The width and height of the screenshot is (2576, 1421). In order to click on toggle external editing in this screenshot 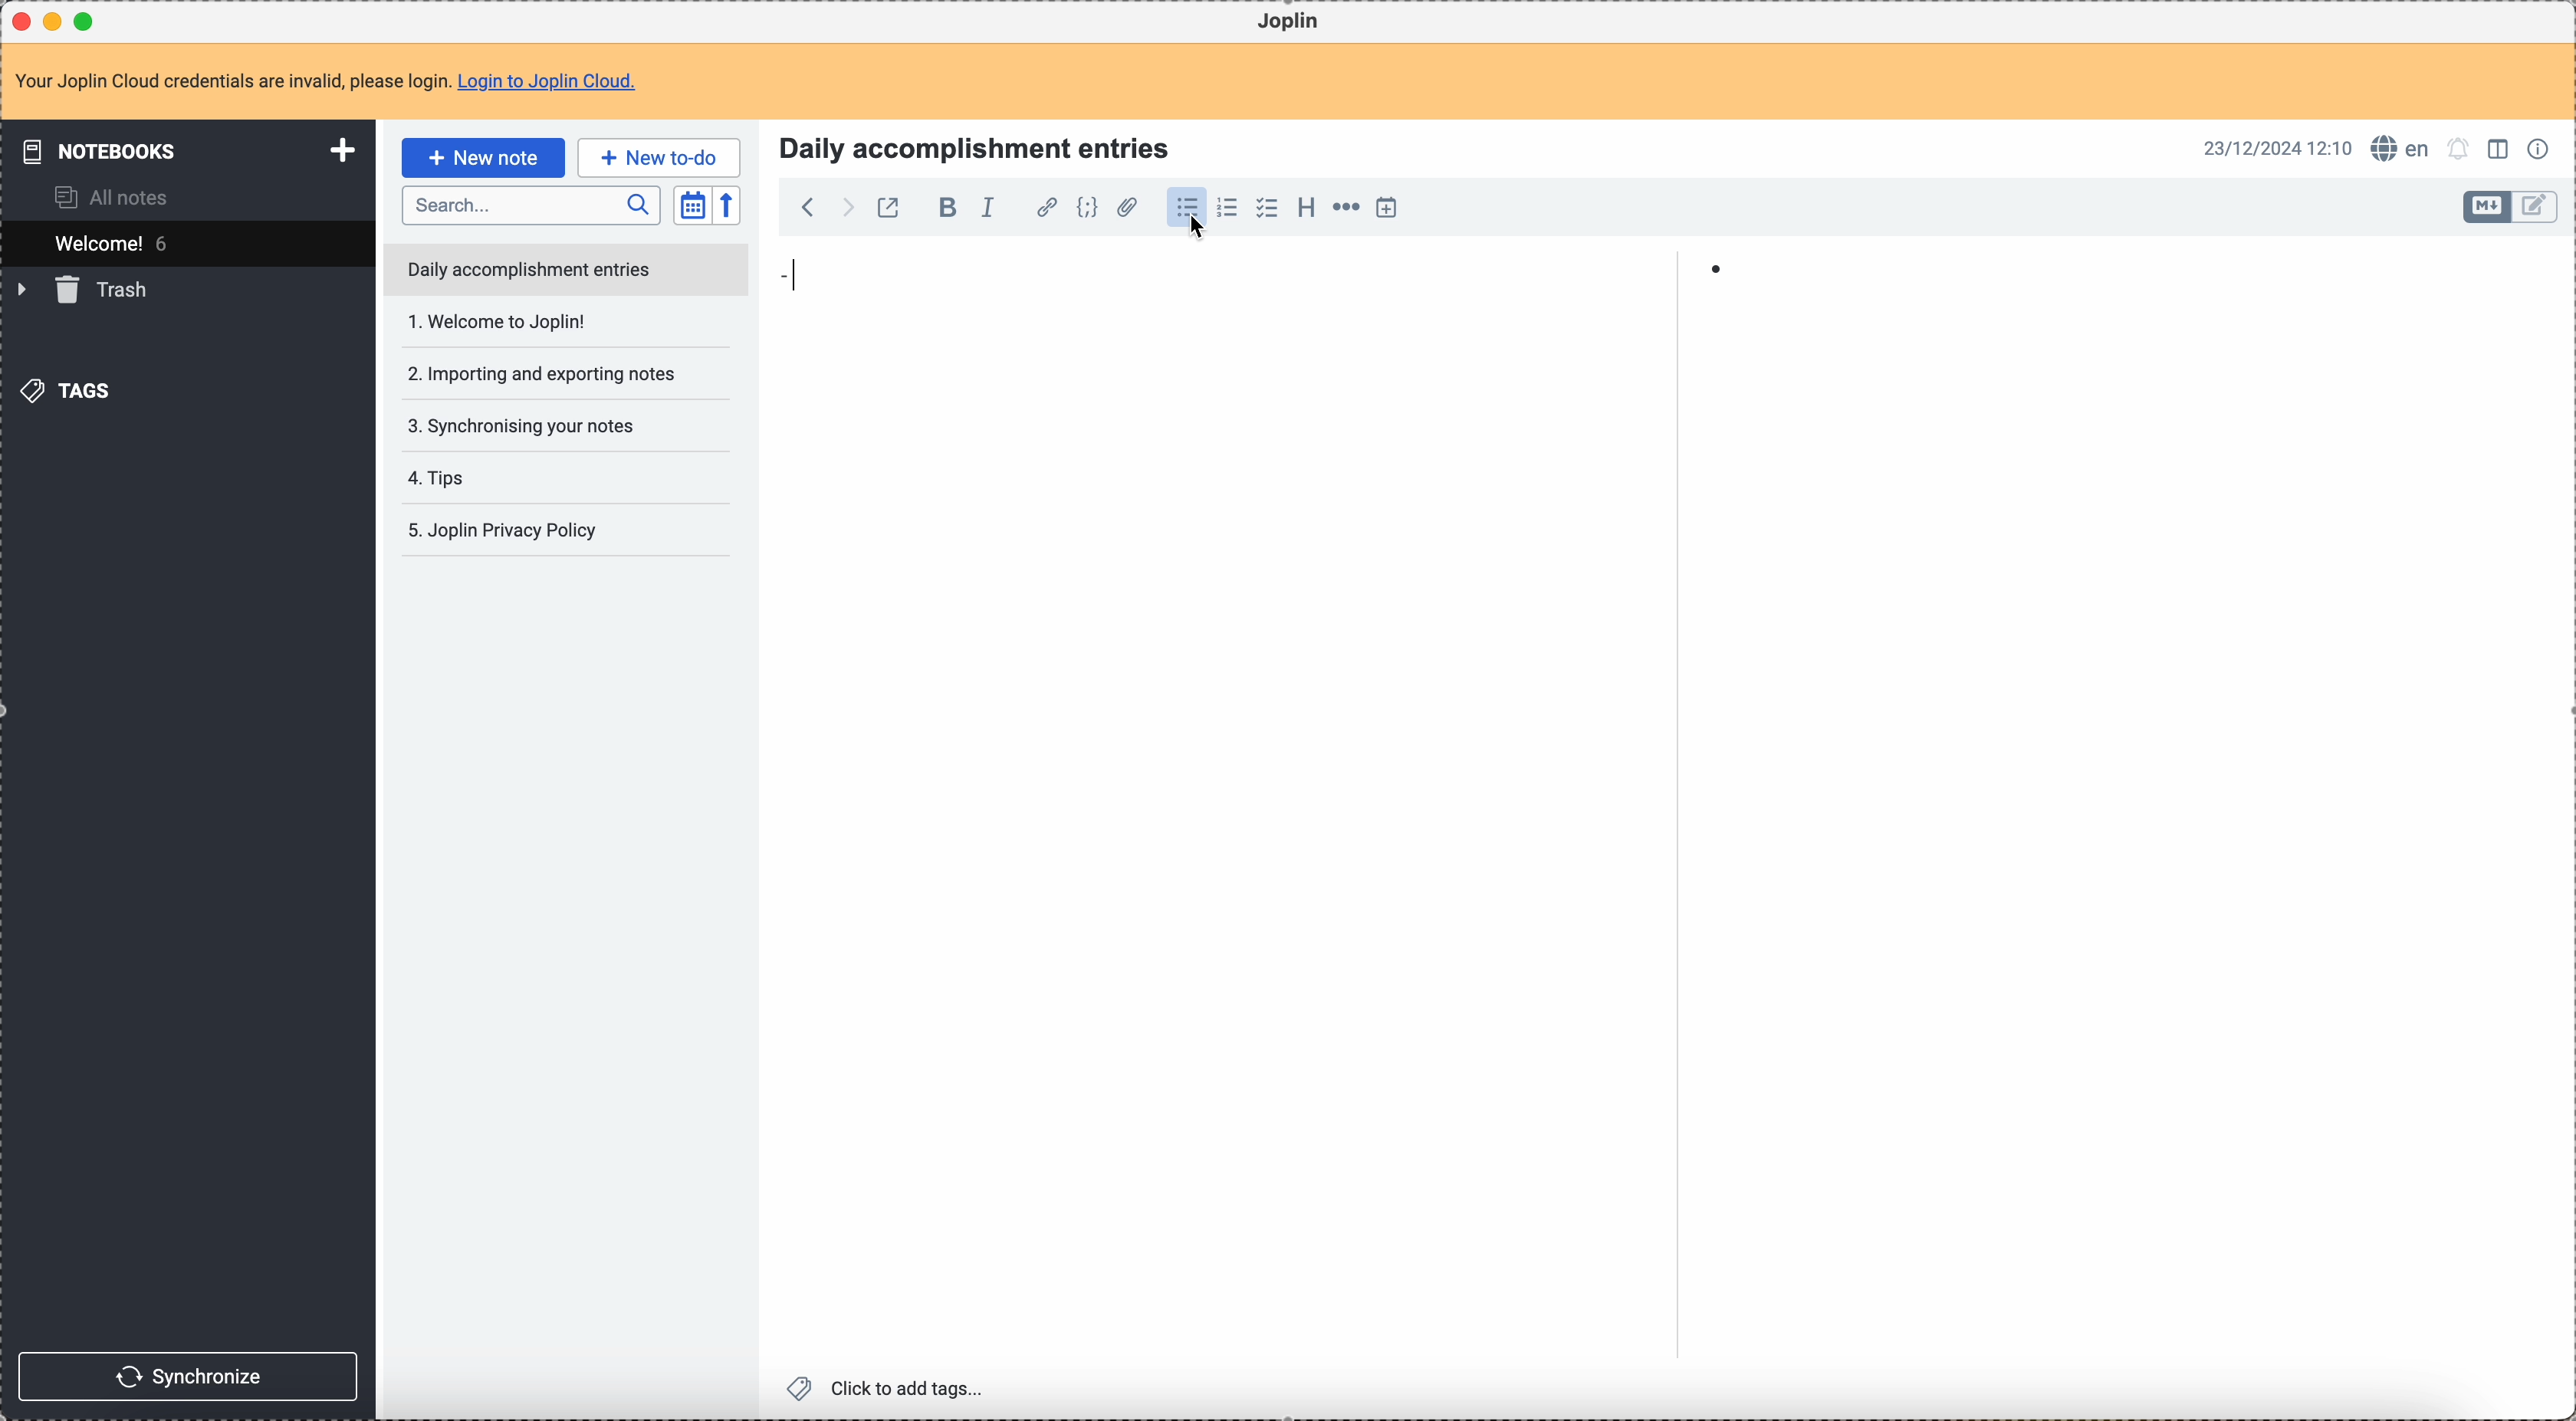, I will do `click(889, 206)`.